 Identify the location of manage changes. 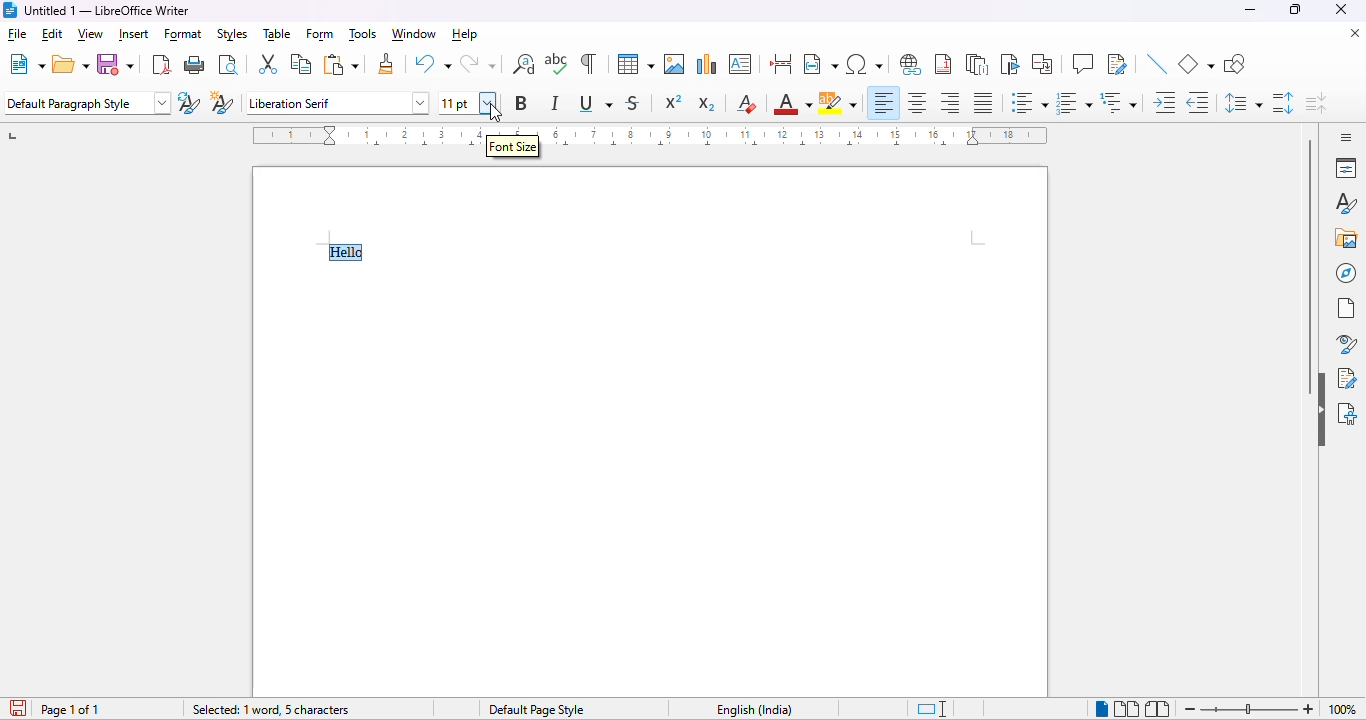
(1349, 378).